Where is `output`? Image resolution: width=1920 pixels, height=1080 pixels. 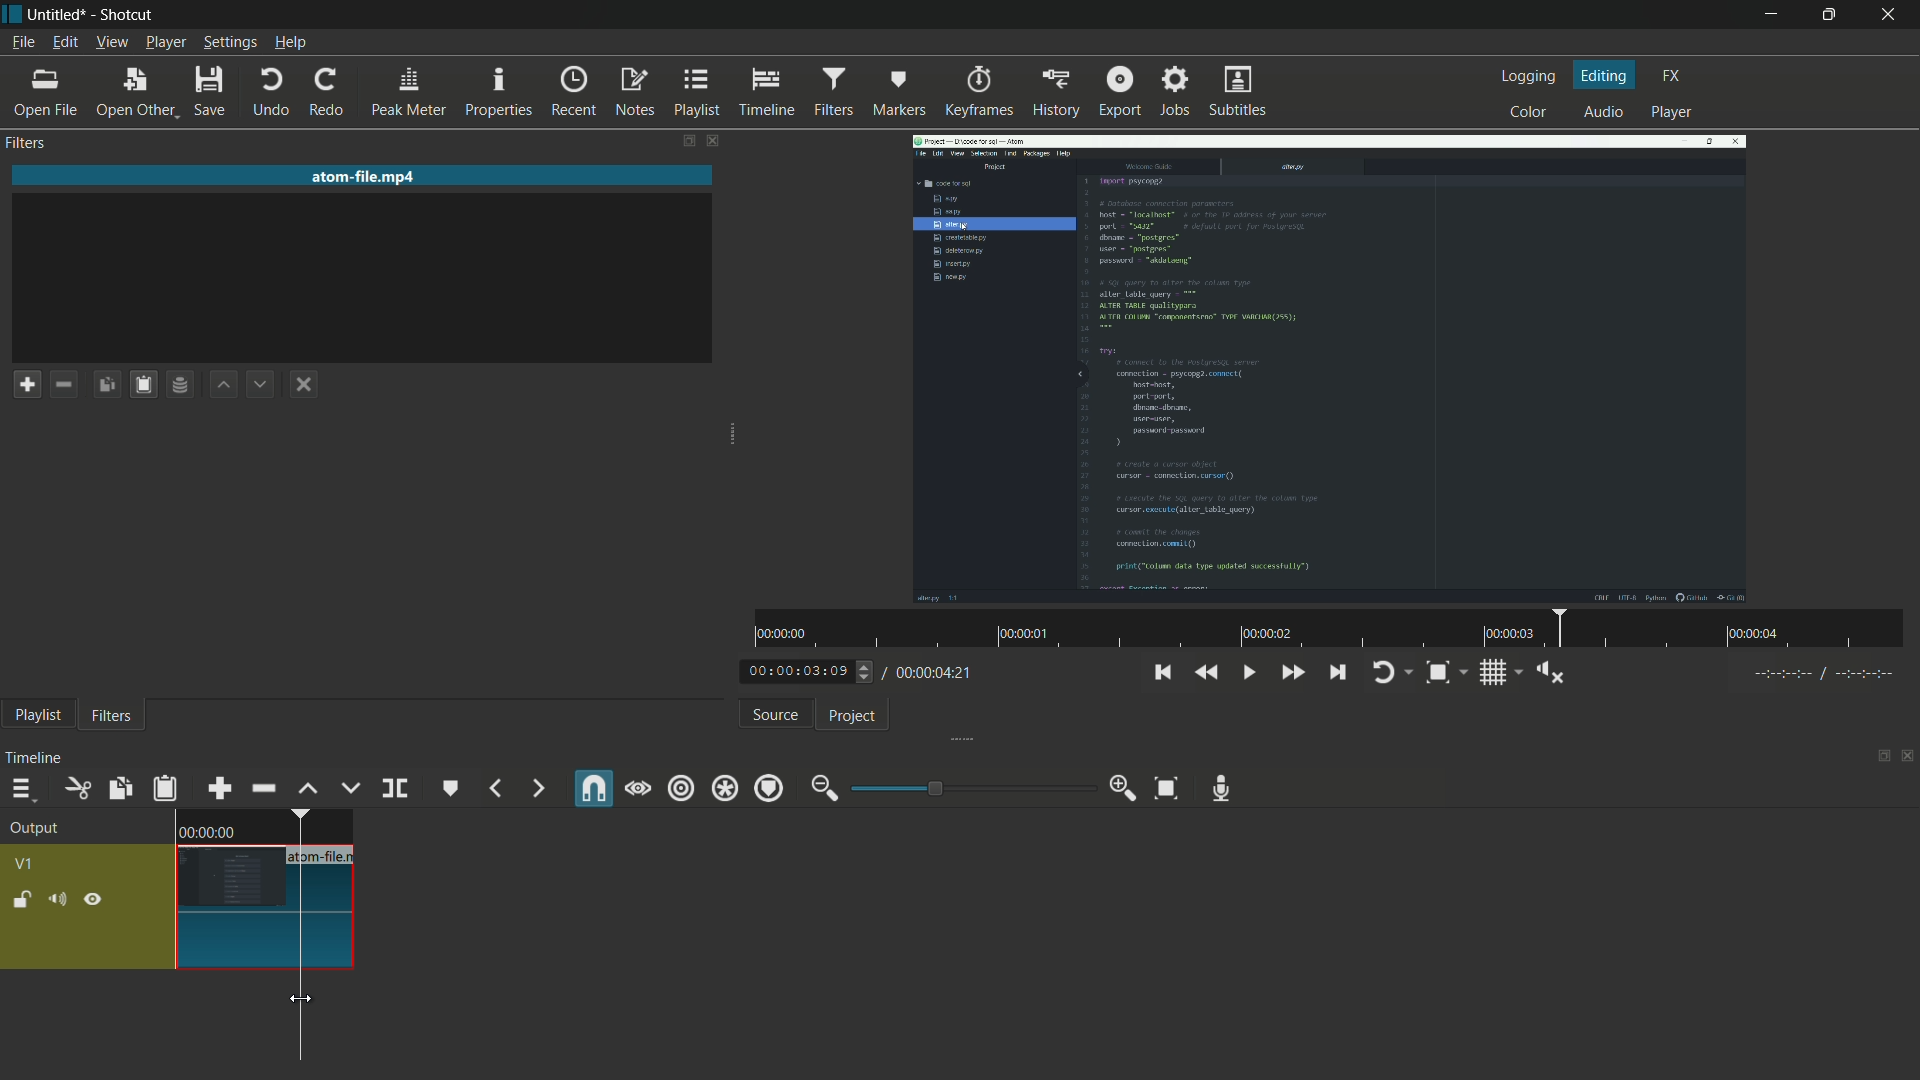 output is located at coordinates (37, 828).